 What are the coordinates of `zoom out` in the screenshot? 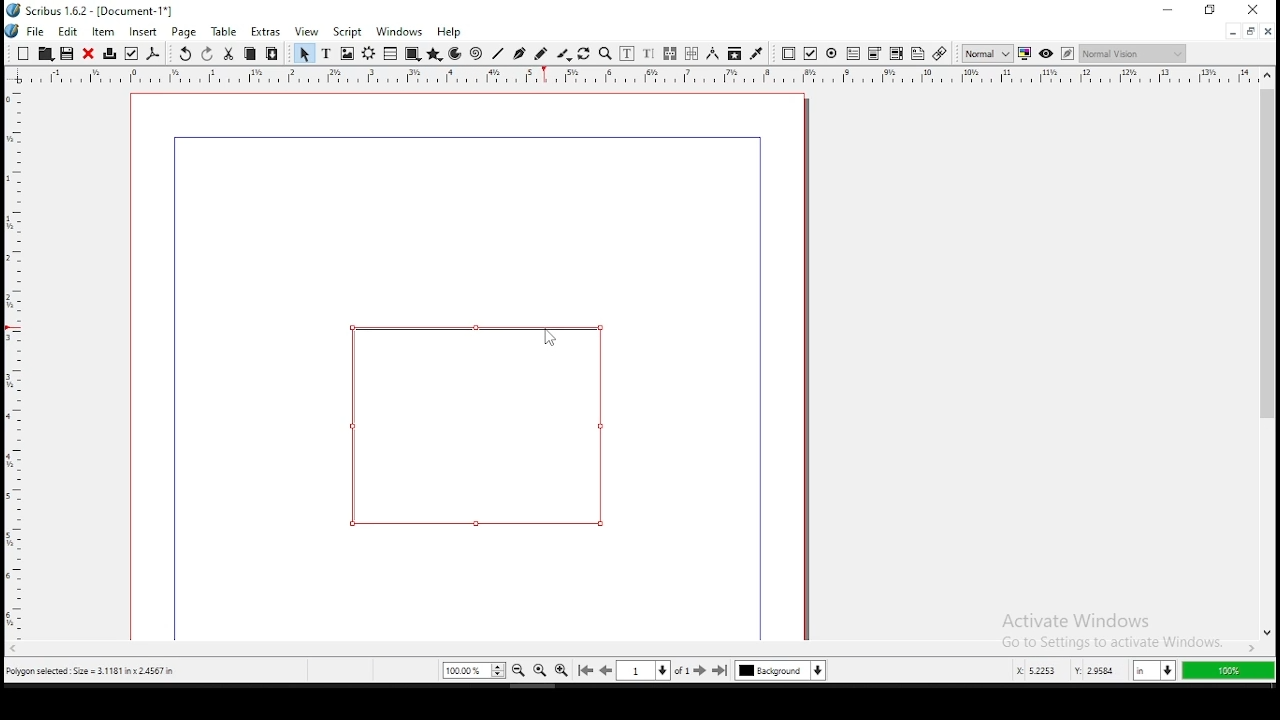 It's located at (519, 670).